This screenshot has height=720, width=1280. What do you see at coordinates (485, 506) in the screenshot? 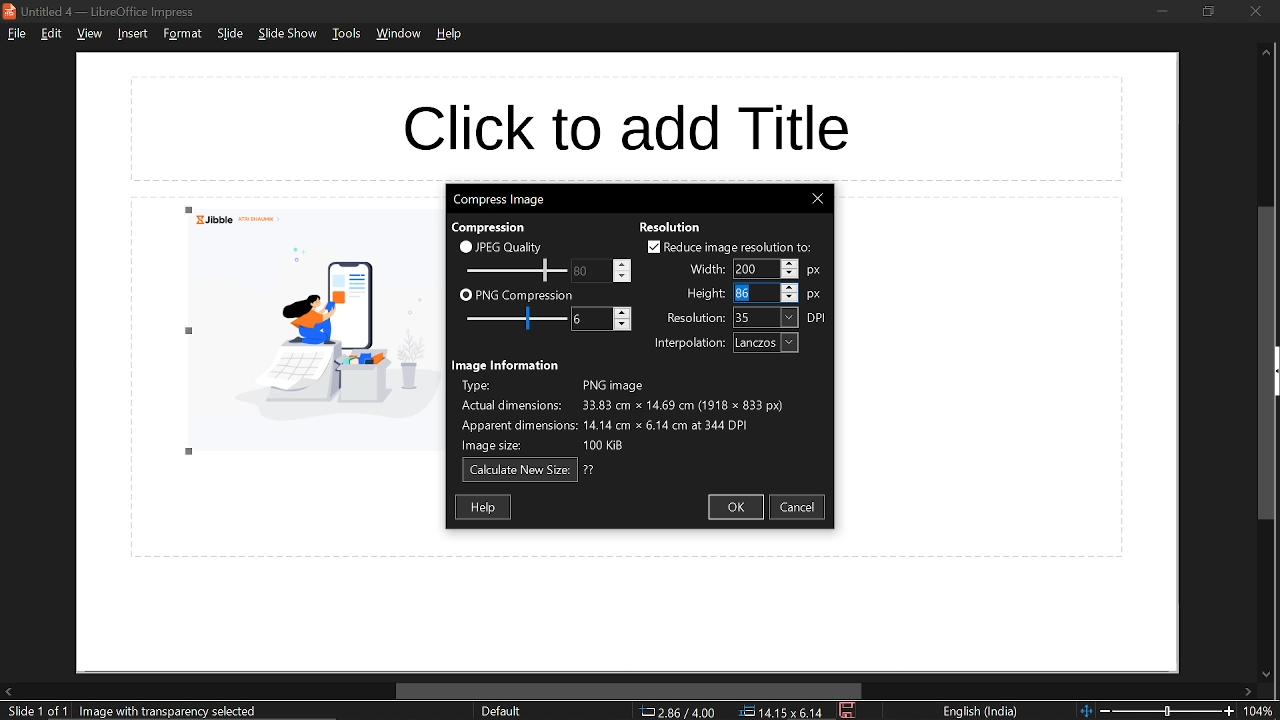
I see `help` at bounding box center [485, 506].